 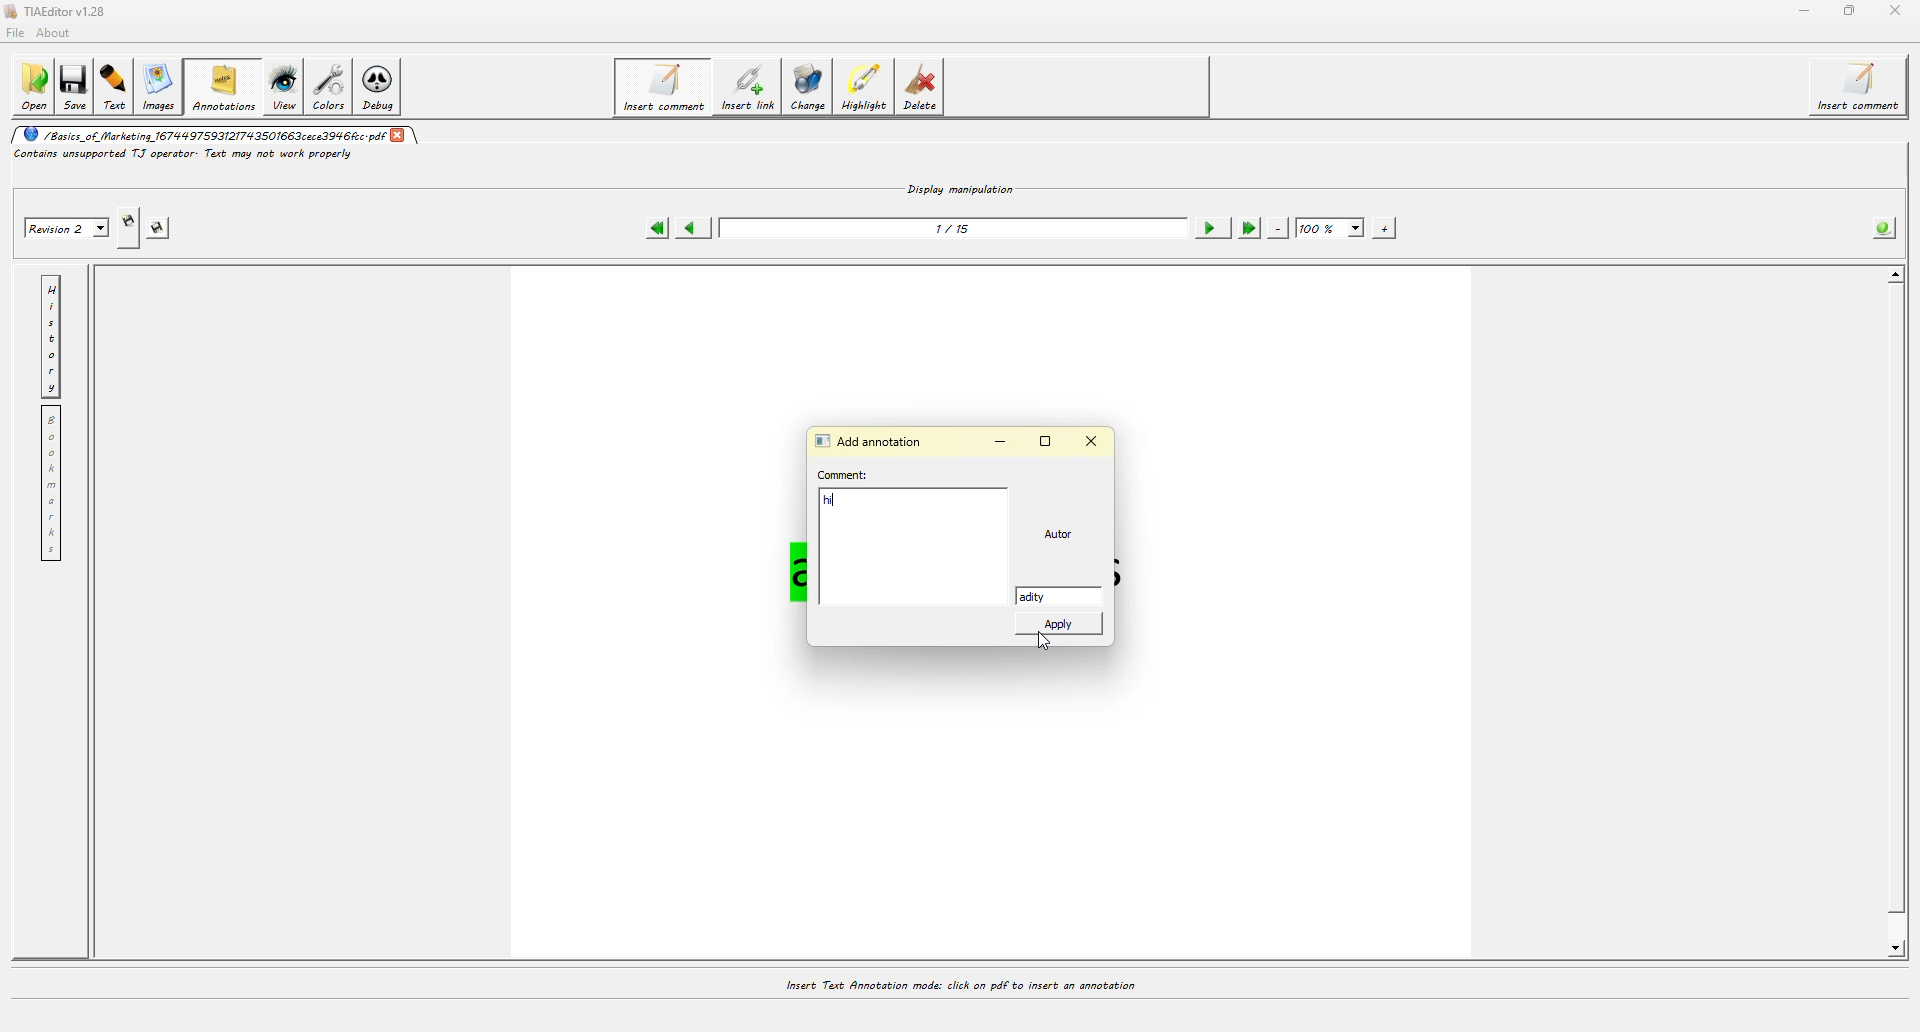 What do you see at coordinates (201, 134) in the screenshot?
I see `/Basics of Marketing 167999759312T793501663cece3996c.pdf` at bounding box center [201, 134].